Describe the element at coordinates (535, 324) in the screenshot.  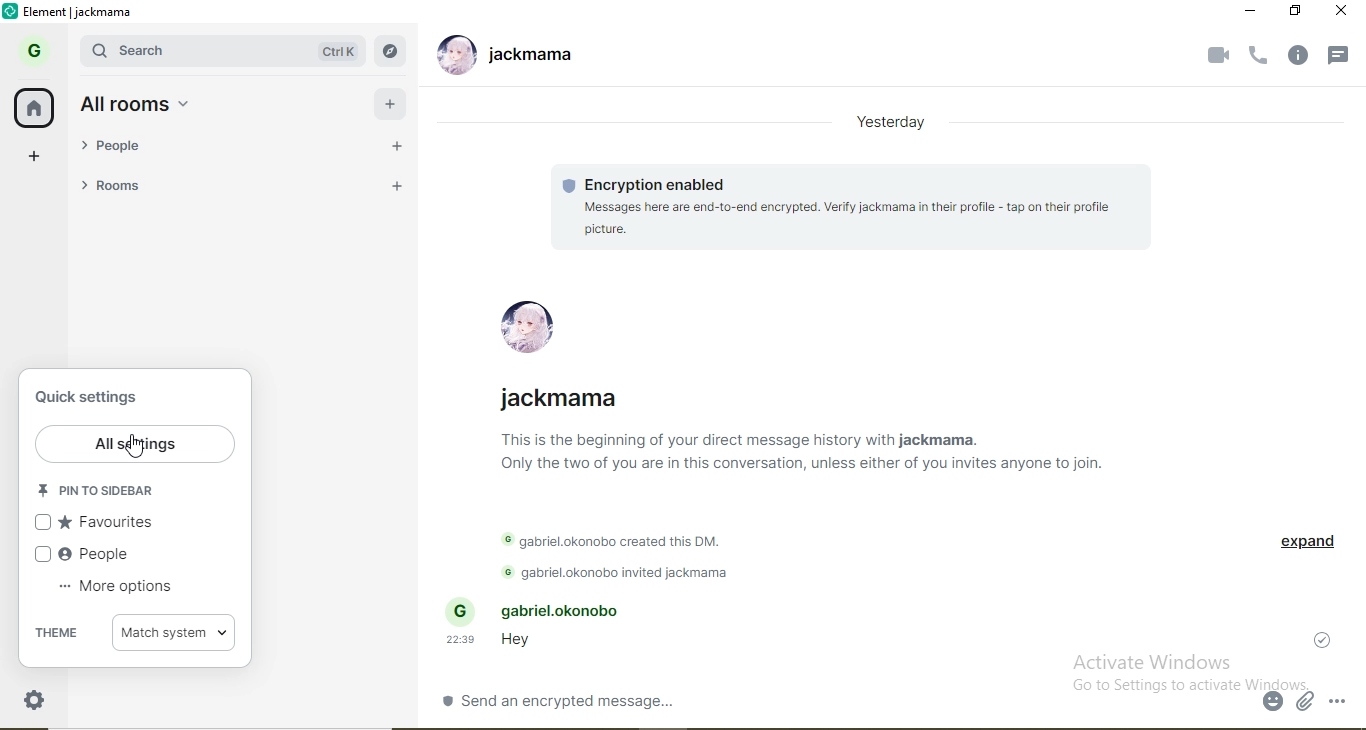
I see `profile` at that location.